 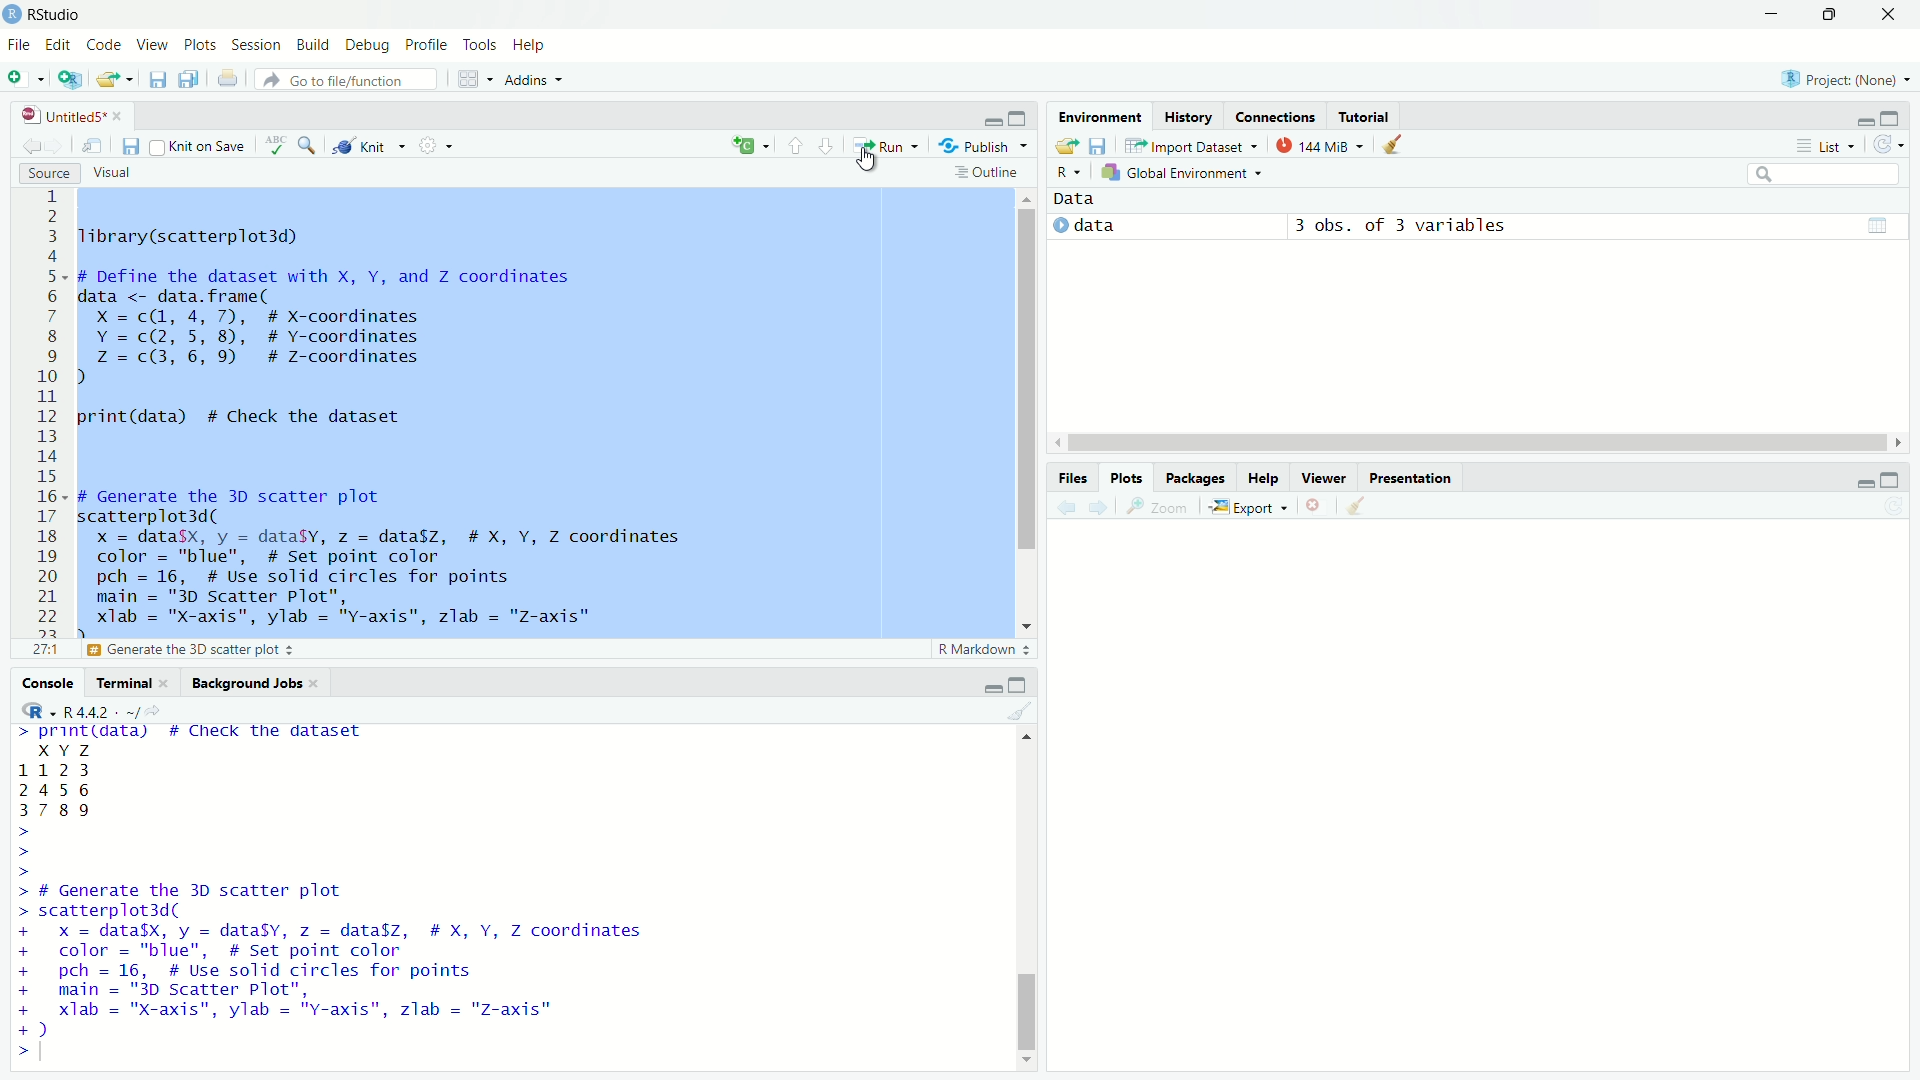 I want to click on outline, so click(x=990, y=172).